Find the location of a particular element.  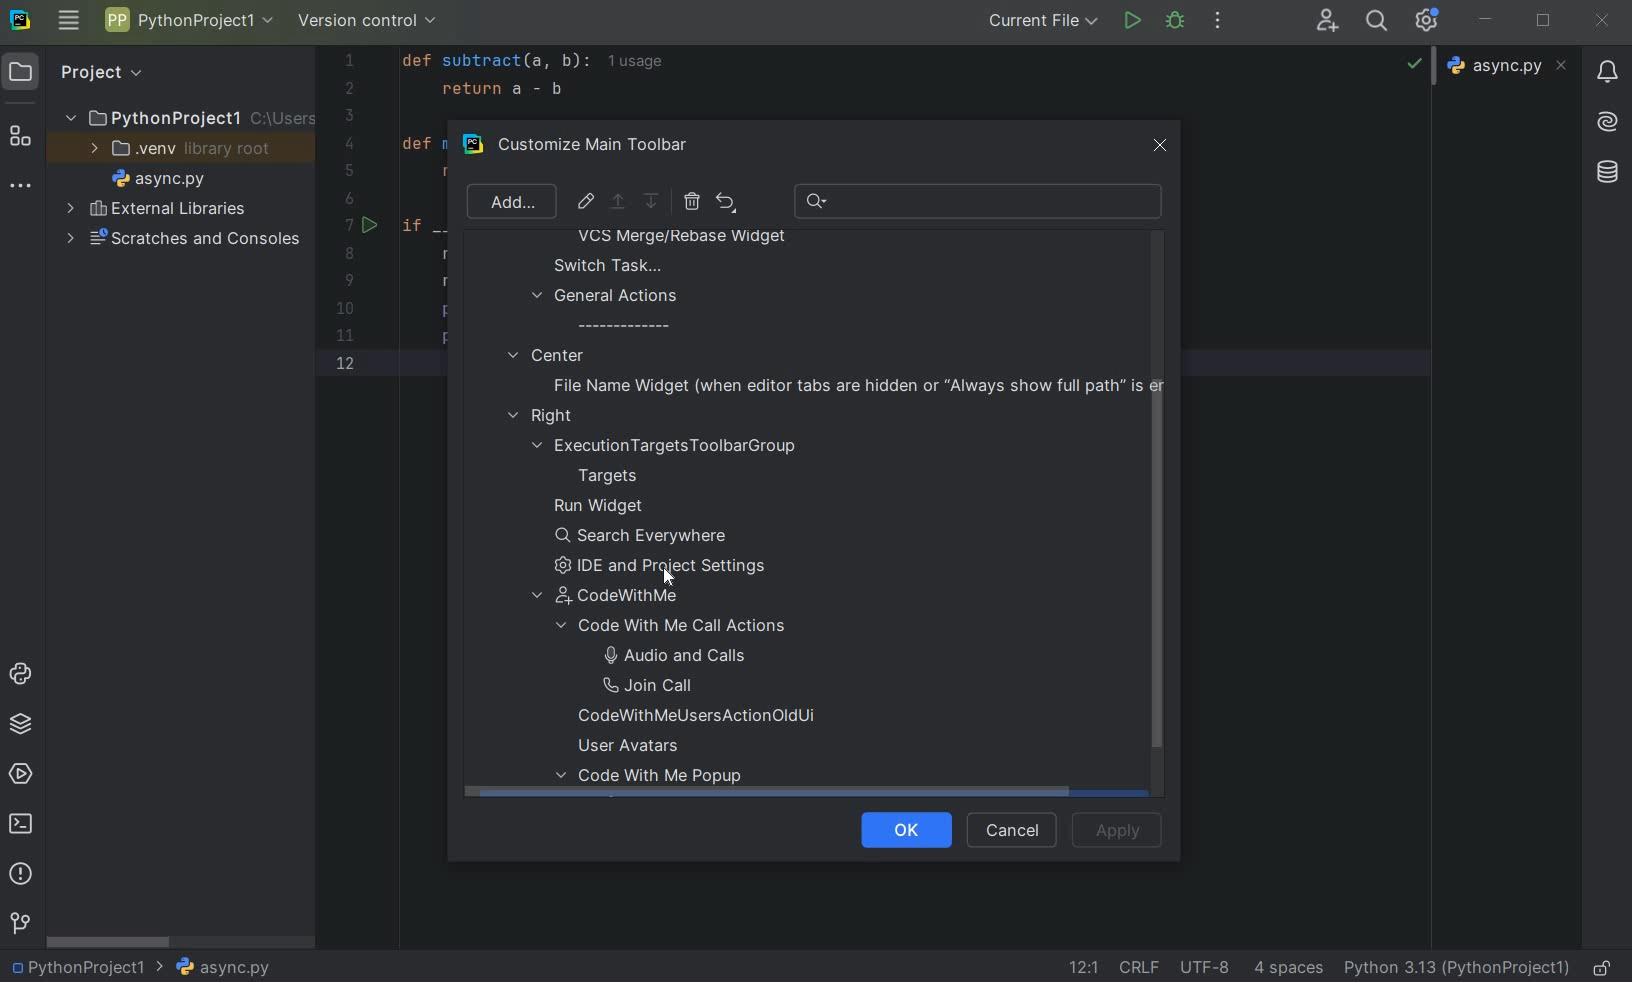

IDE & PROJECT SETTINGS is located at coordinates (1432, 22).